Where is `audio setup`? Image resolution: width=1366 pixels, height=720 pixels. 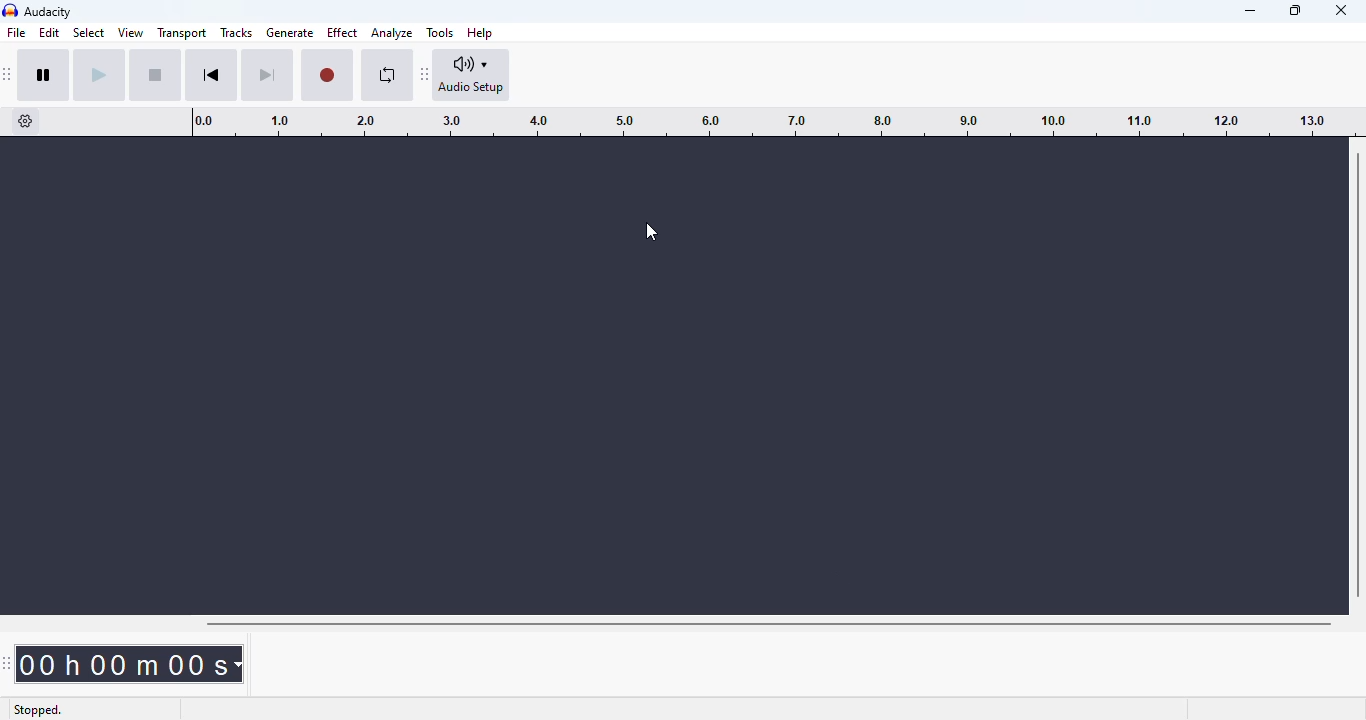
audio setup is located at coordinates (472, 75).